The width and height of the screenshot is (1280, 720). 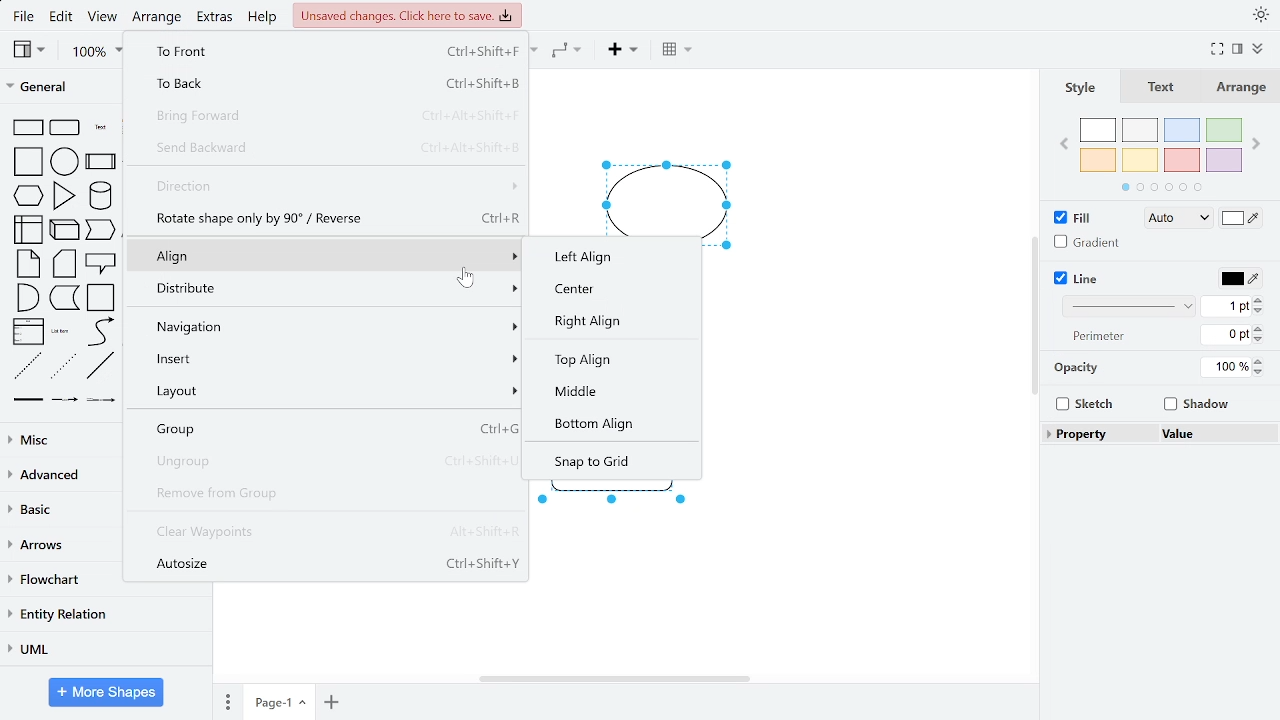 What do you see at coordinates (1175, 219) in the screenshot?
I see `fill style` at bounding box center [1175, 219].